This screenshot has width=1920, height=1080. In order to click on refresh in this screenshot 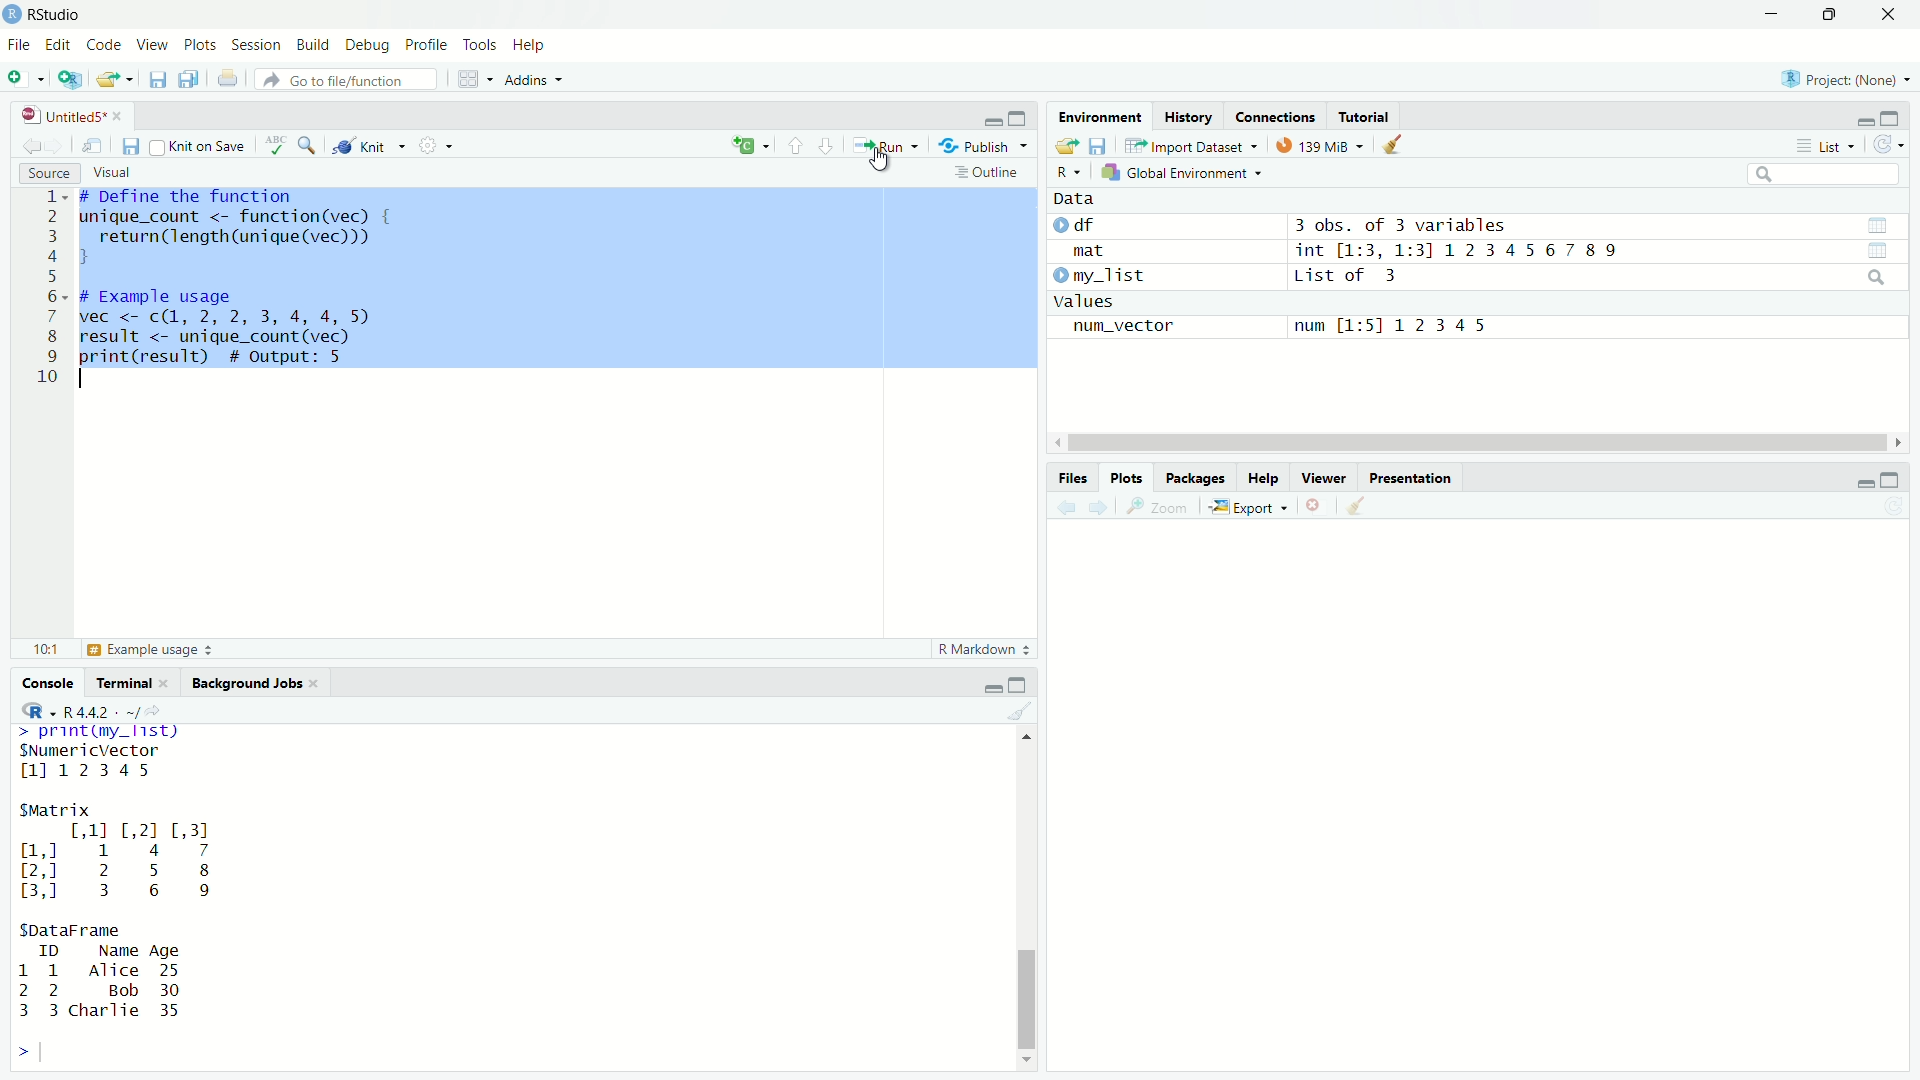, I will do `click(1888, 147)`.